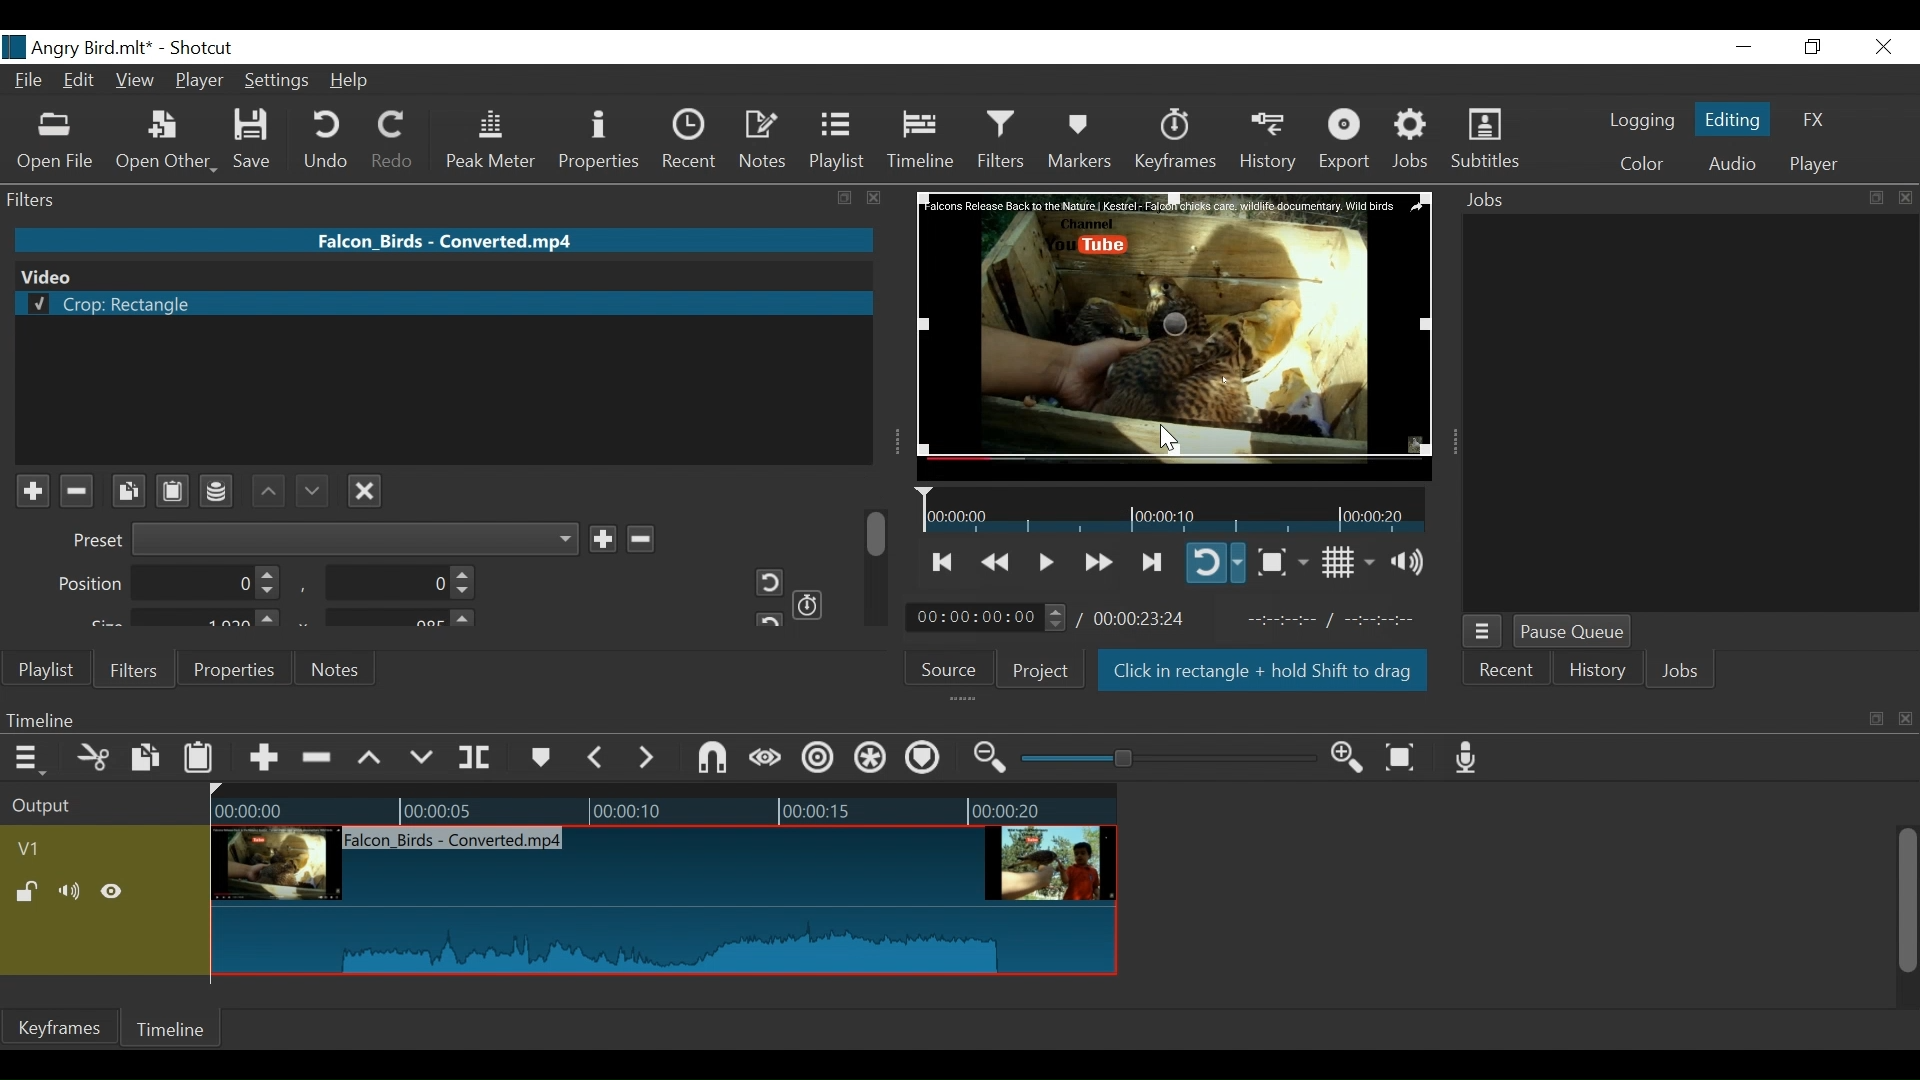 Image resolution: width=1920 pixels, height=1080 pixels. Describe the element at coordinates (1174, 509) in the screenshot. I see `Timeline` at that location.